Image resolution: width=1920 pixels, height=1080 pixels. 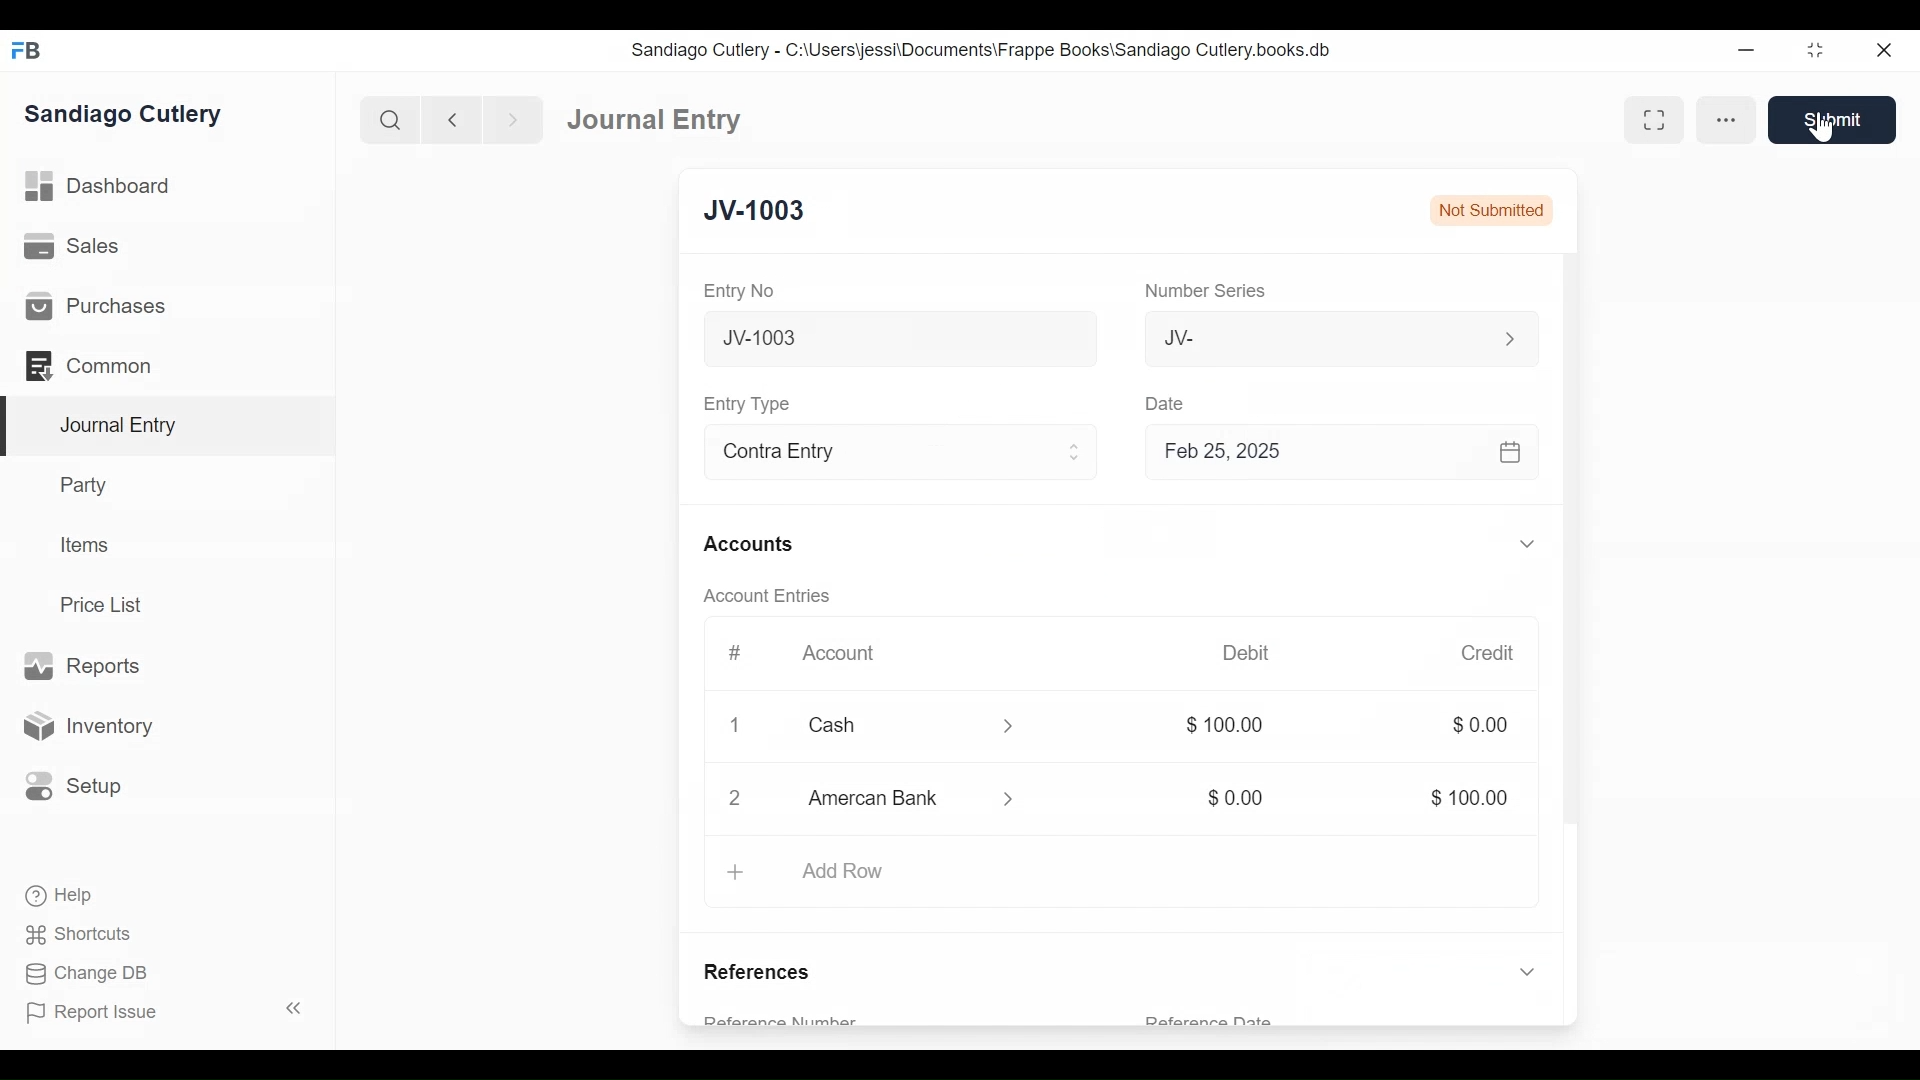 I want to click on Party, so click(x=81, y=485).